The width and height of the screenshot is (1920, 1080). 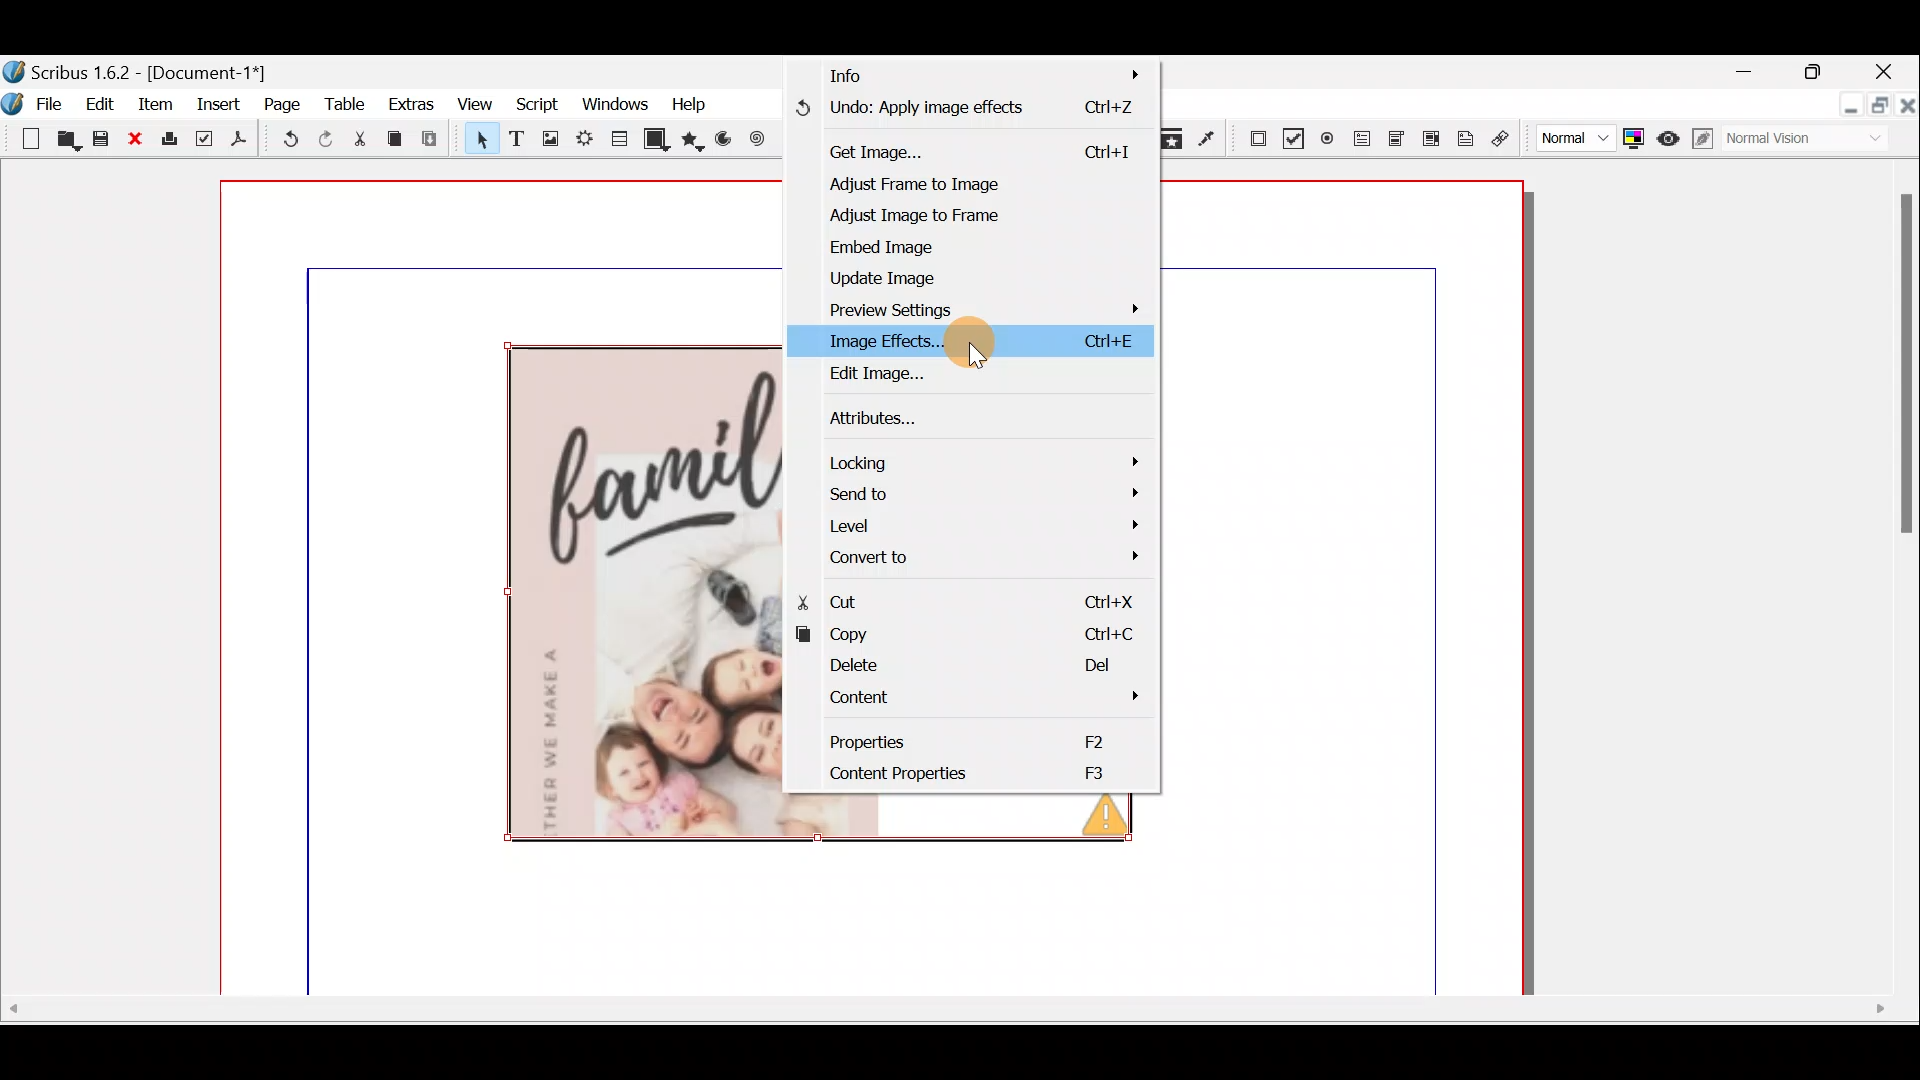 What do you see at coordinates (1633, 140) in the screenshot?
I see `Toggle colour management system` at bounding box center [1633, 140].